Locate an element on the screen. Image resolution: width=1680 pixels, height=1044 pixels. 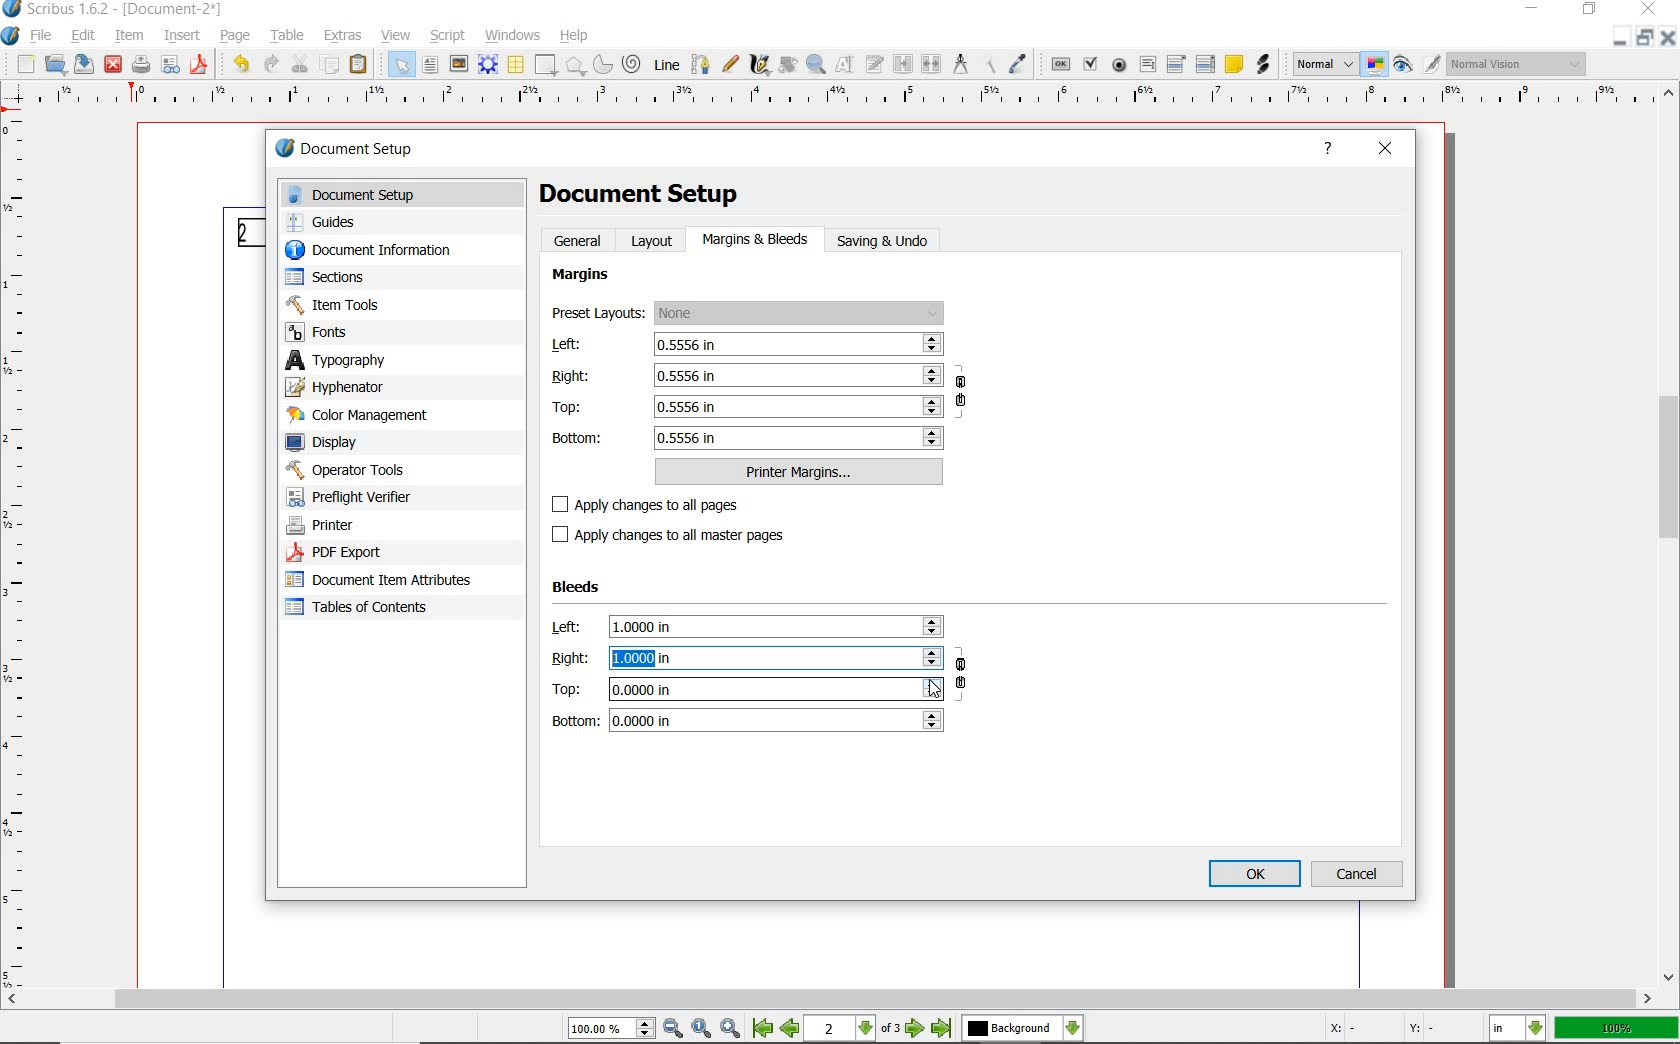
color management is located at coordinates (364, 417).